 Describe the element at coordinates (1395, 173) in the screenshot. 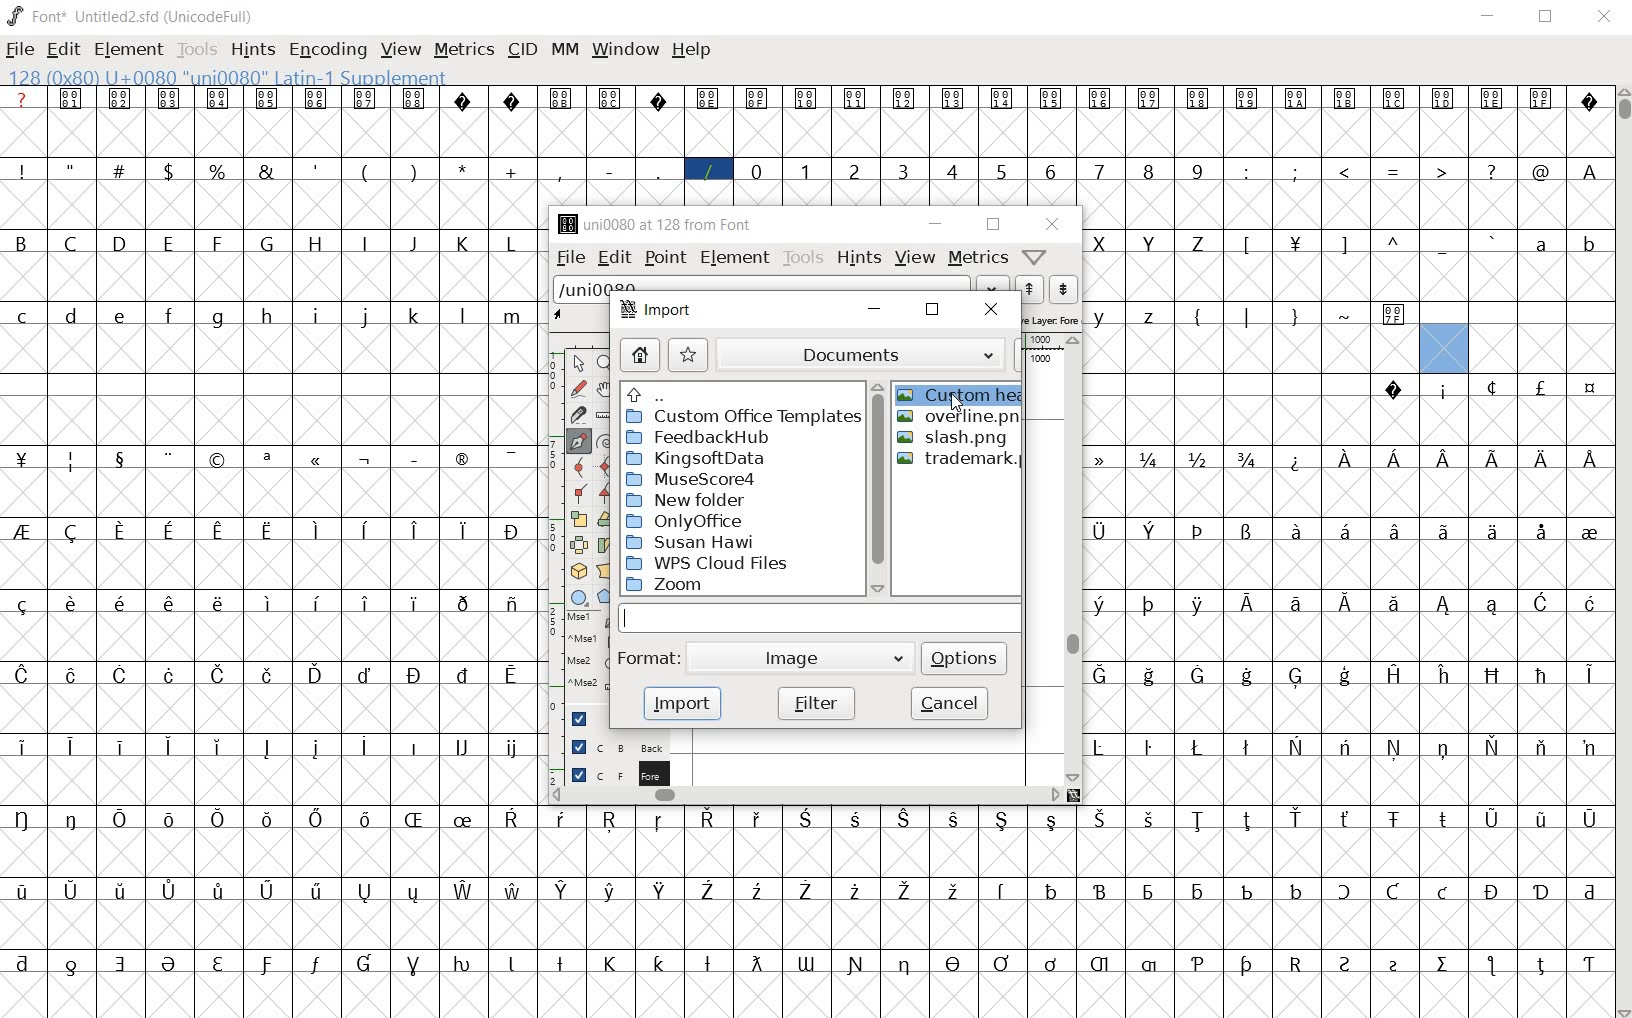

I see `glyph` at that location.